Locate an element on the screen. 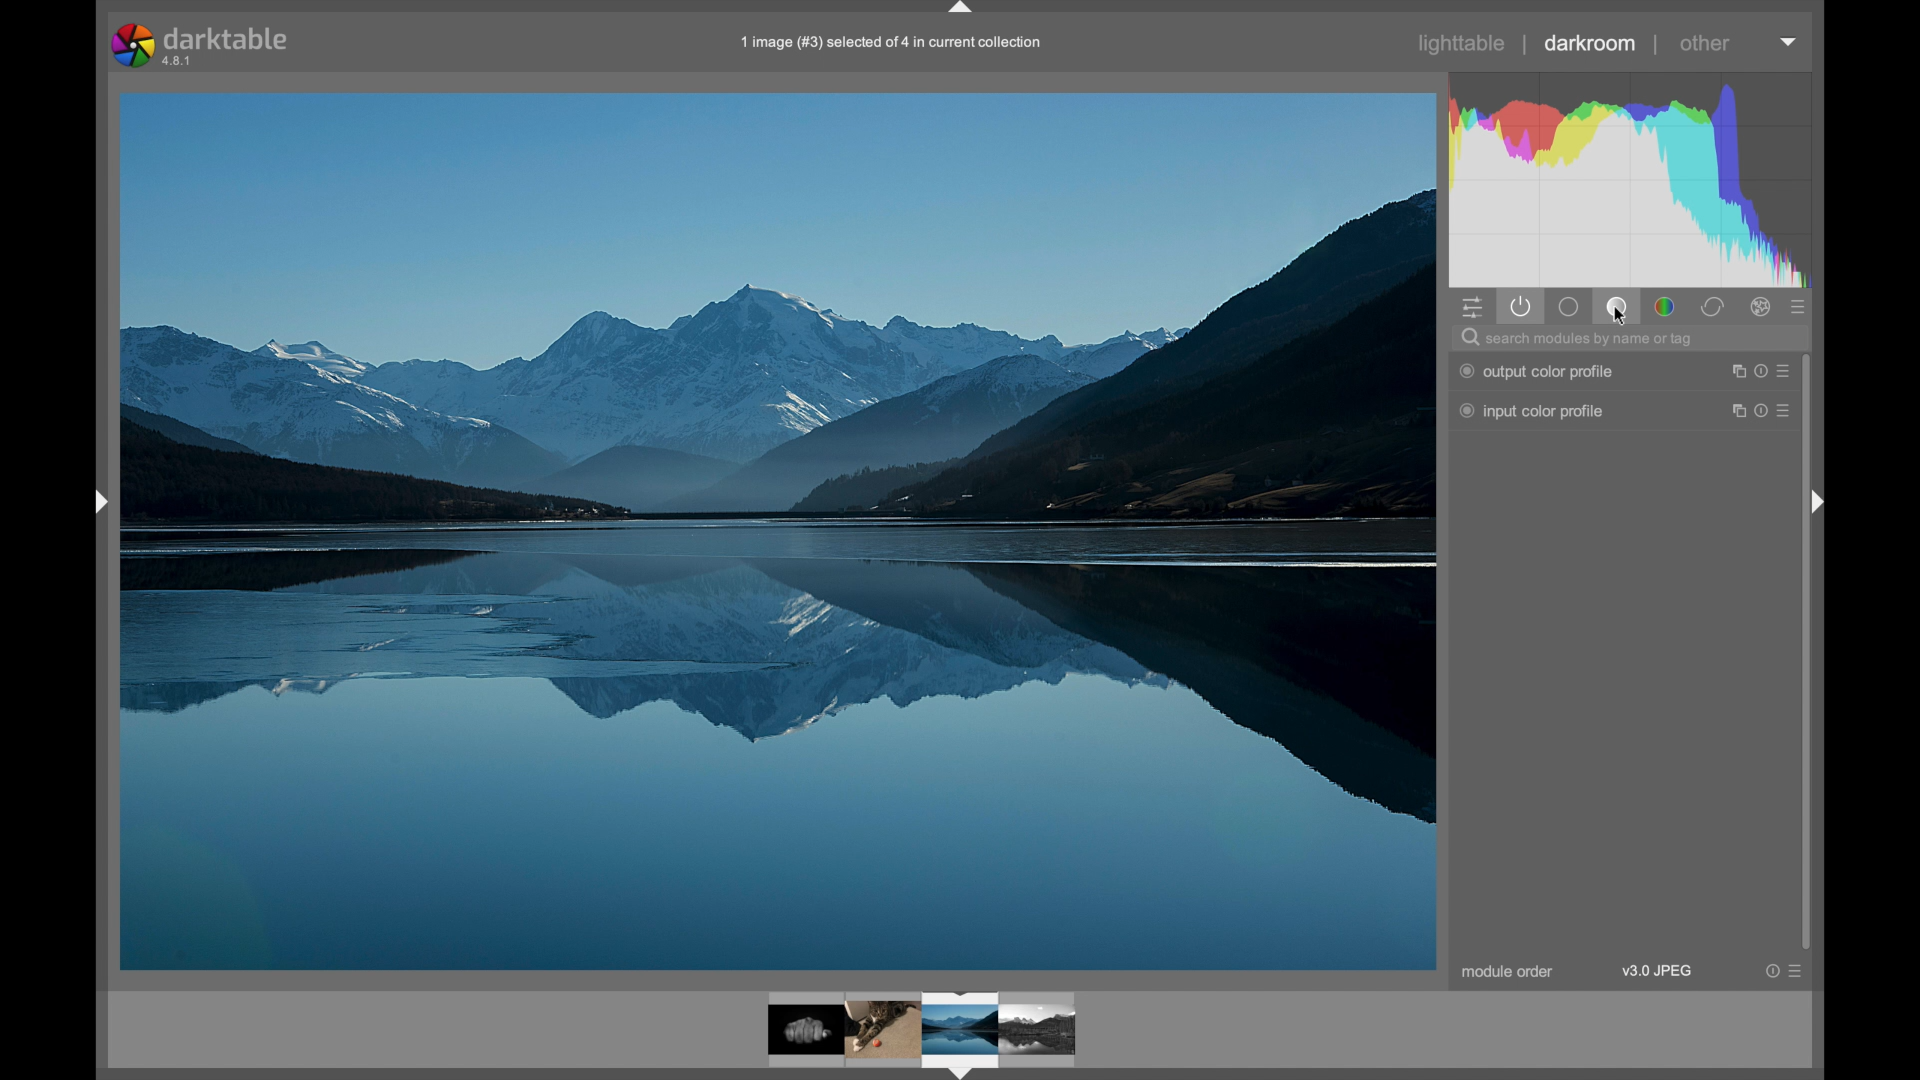 The width and height of the screenshot is (1920, 1080). drag handle is located at coordinates (1819, 502).